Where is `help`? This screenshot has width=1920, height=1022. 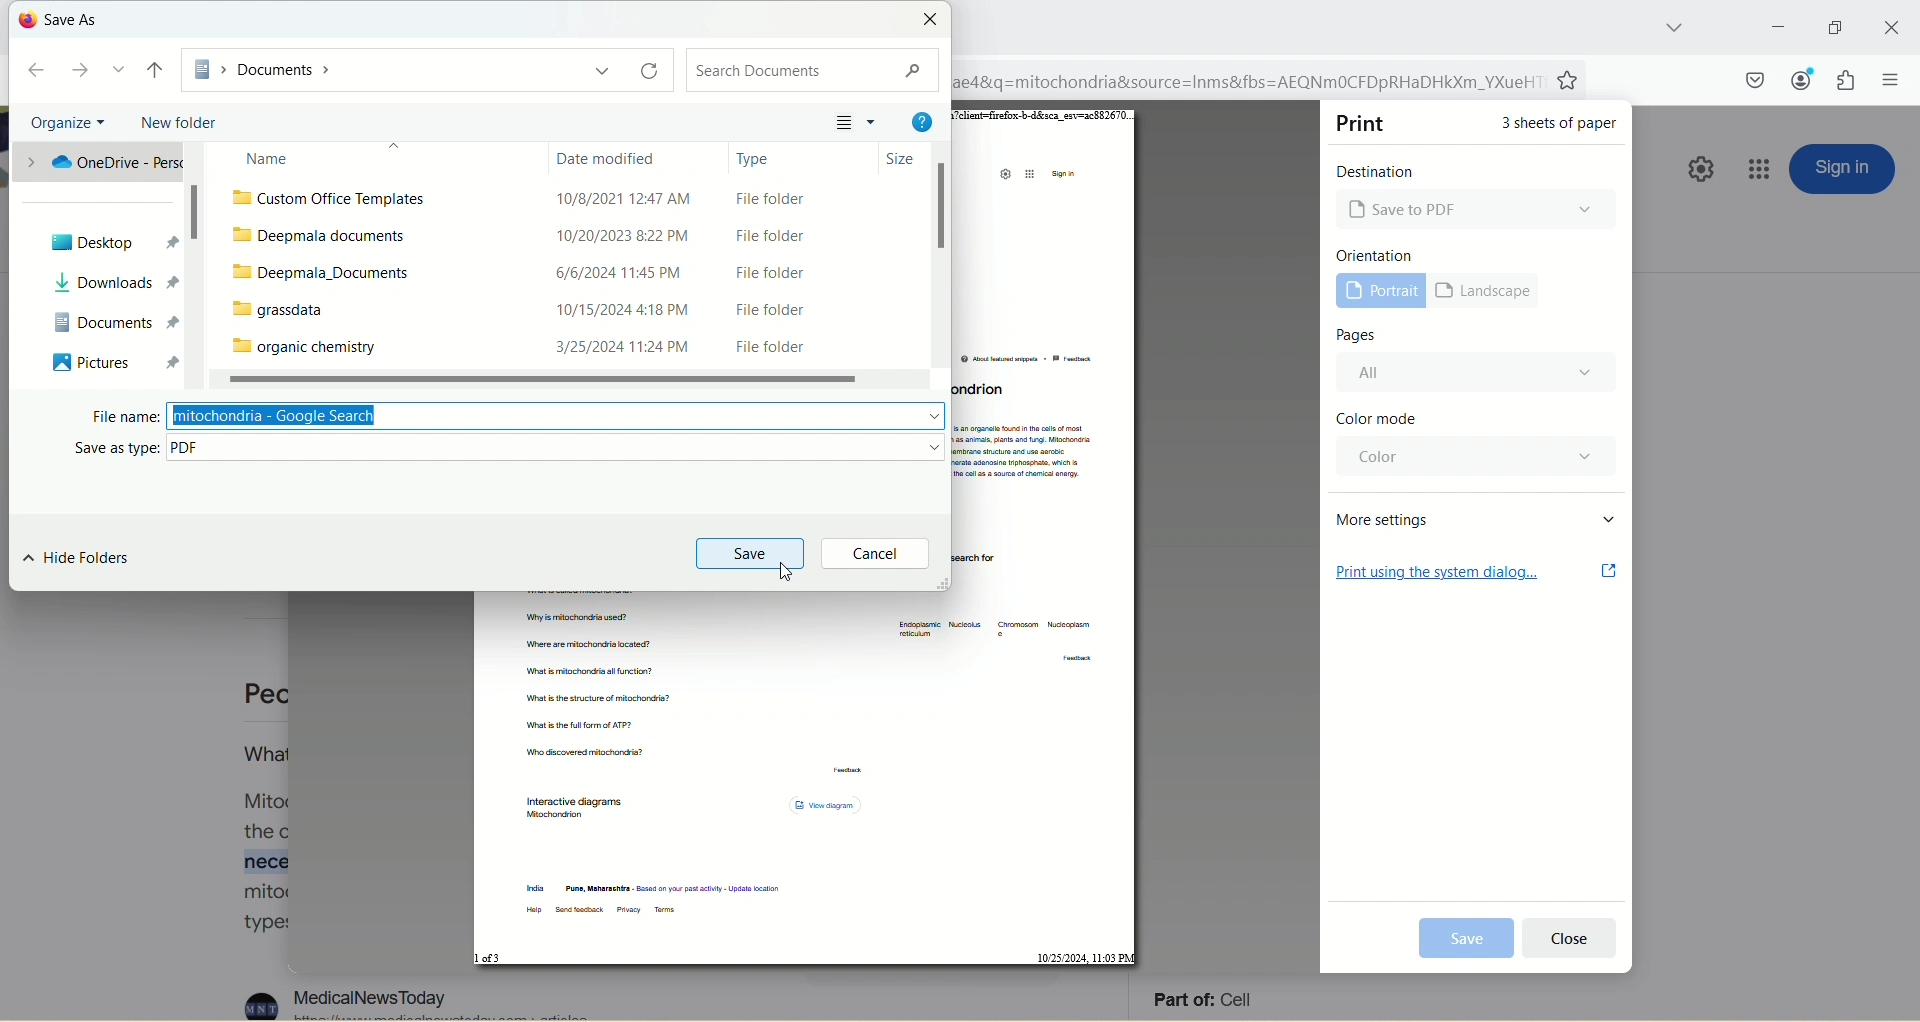 help is located at coordinates (925, 121).